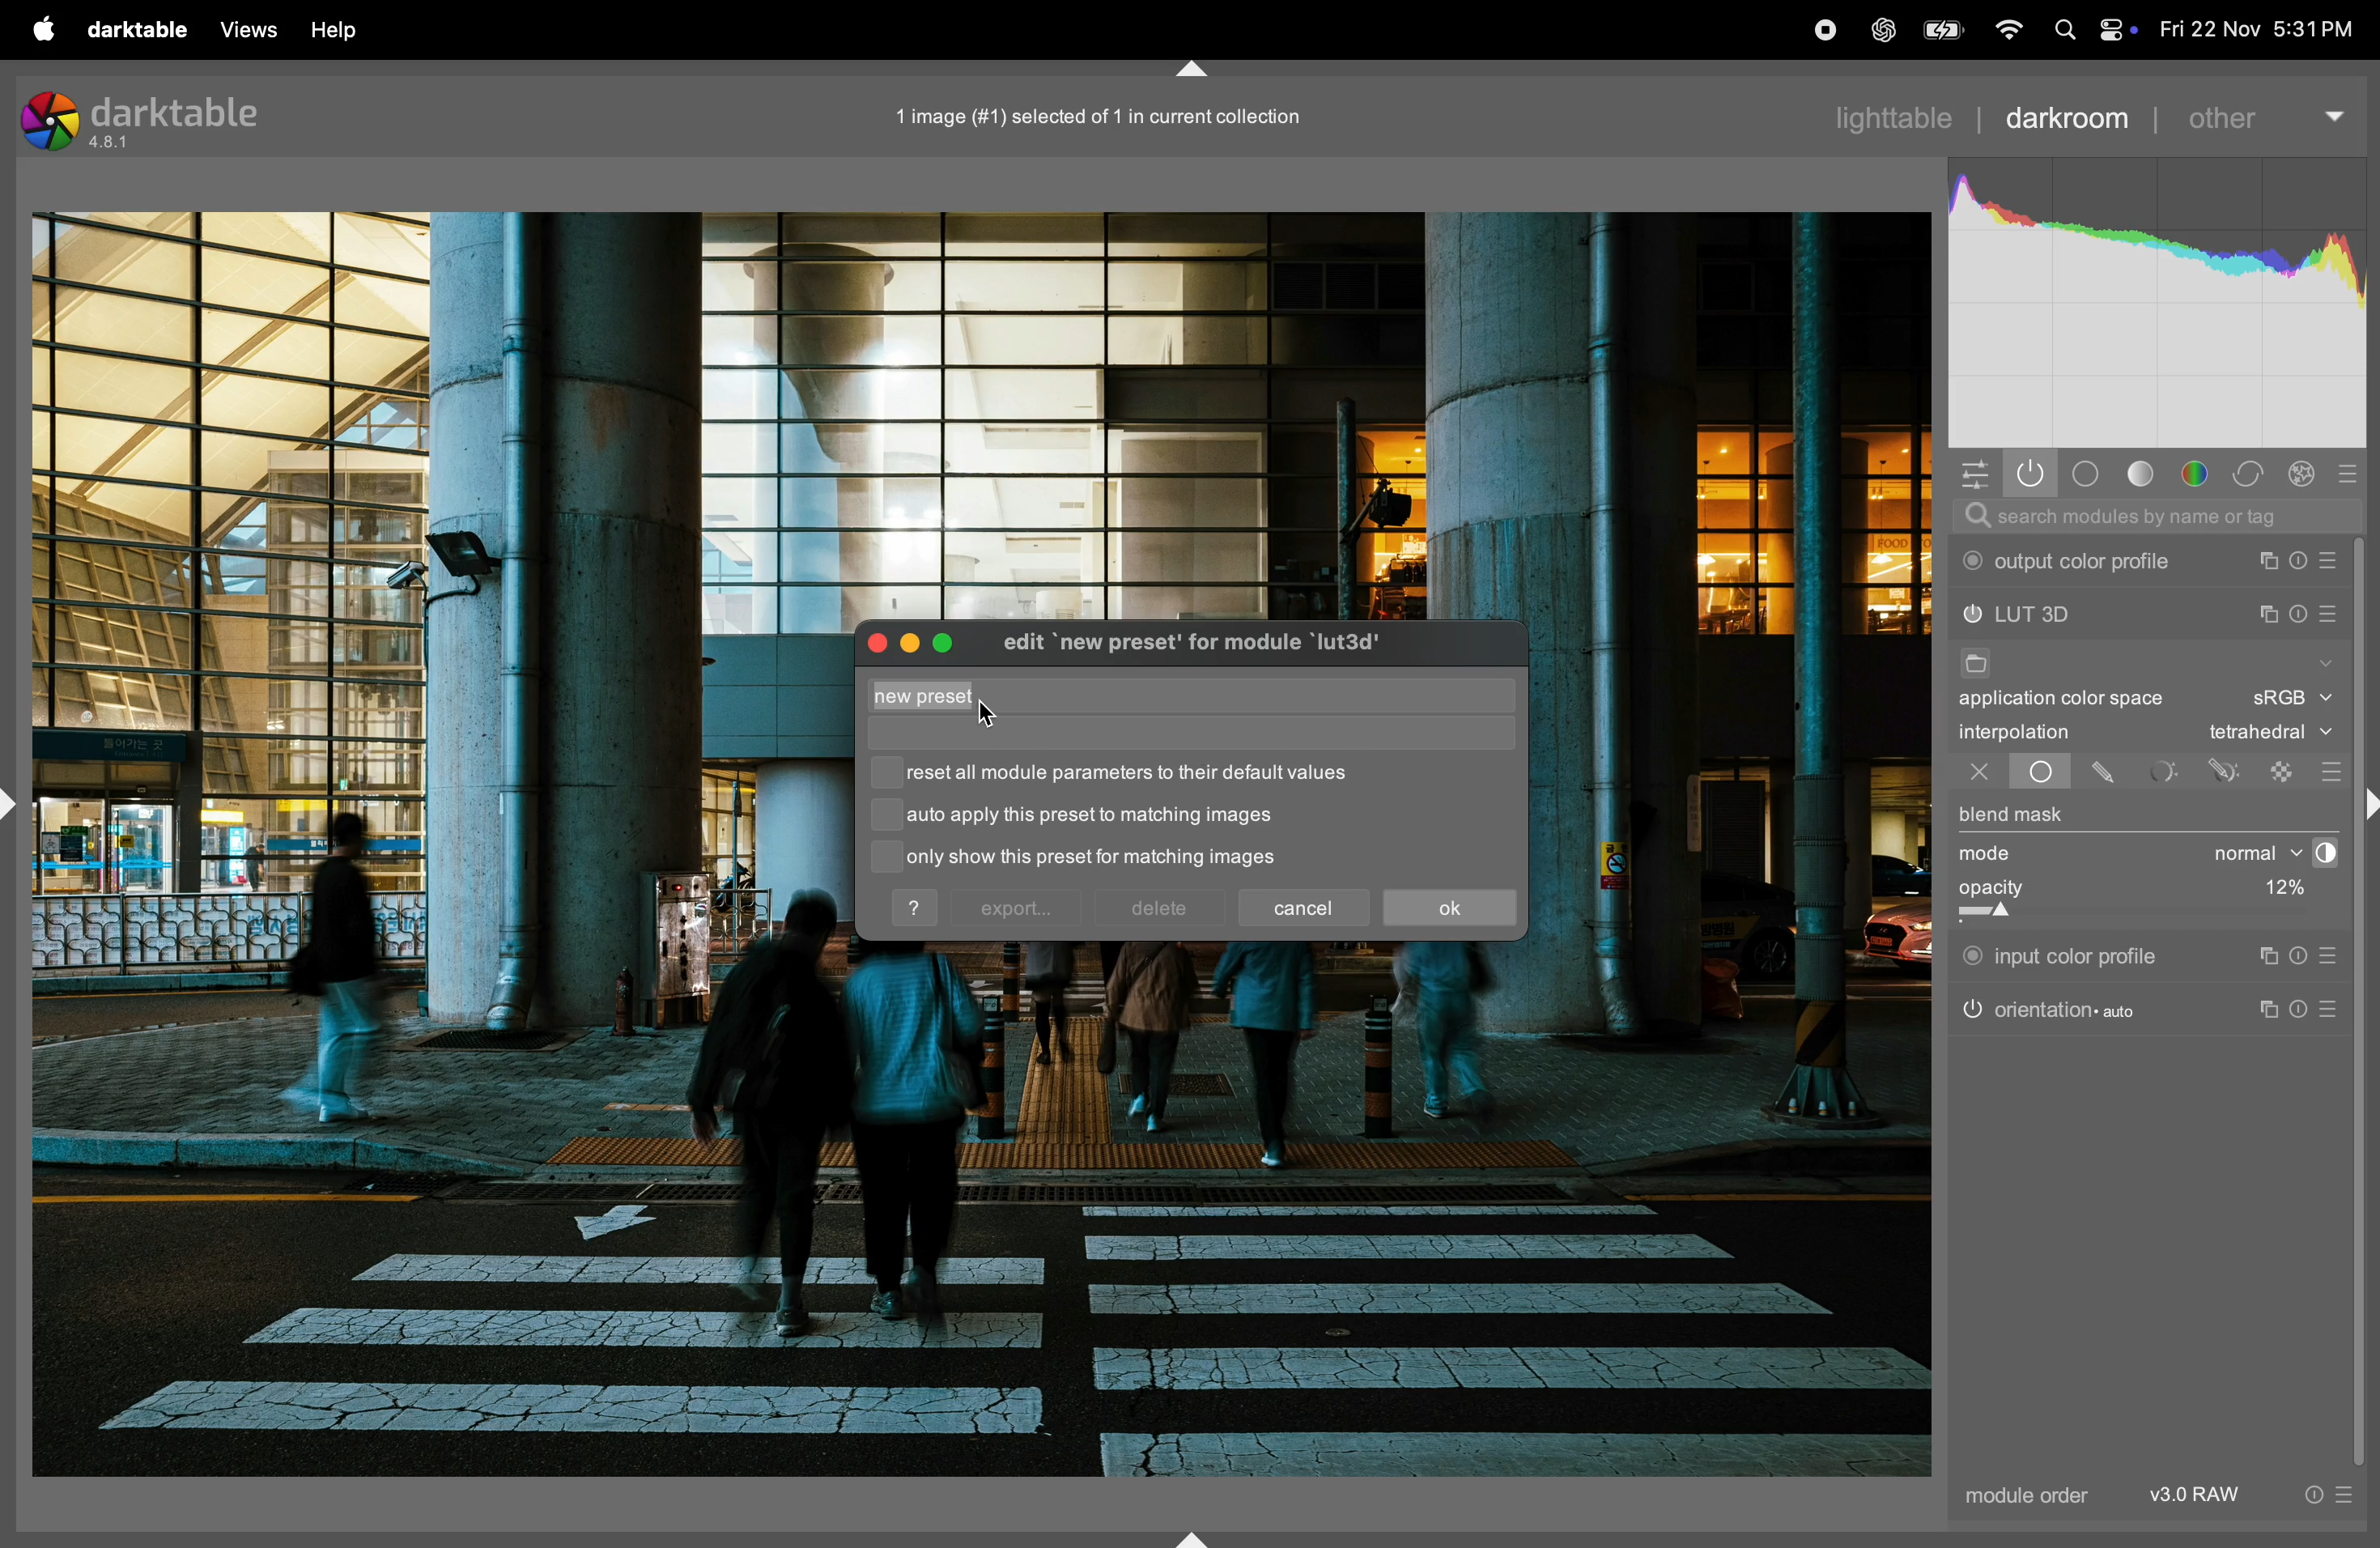 The height and width of the screenshot is (1548, 2380). Describe the element at coordinates (2021, 1498) in the screenshot. I see `module order` at that location.